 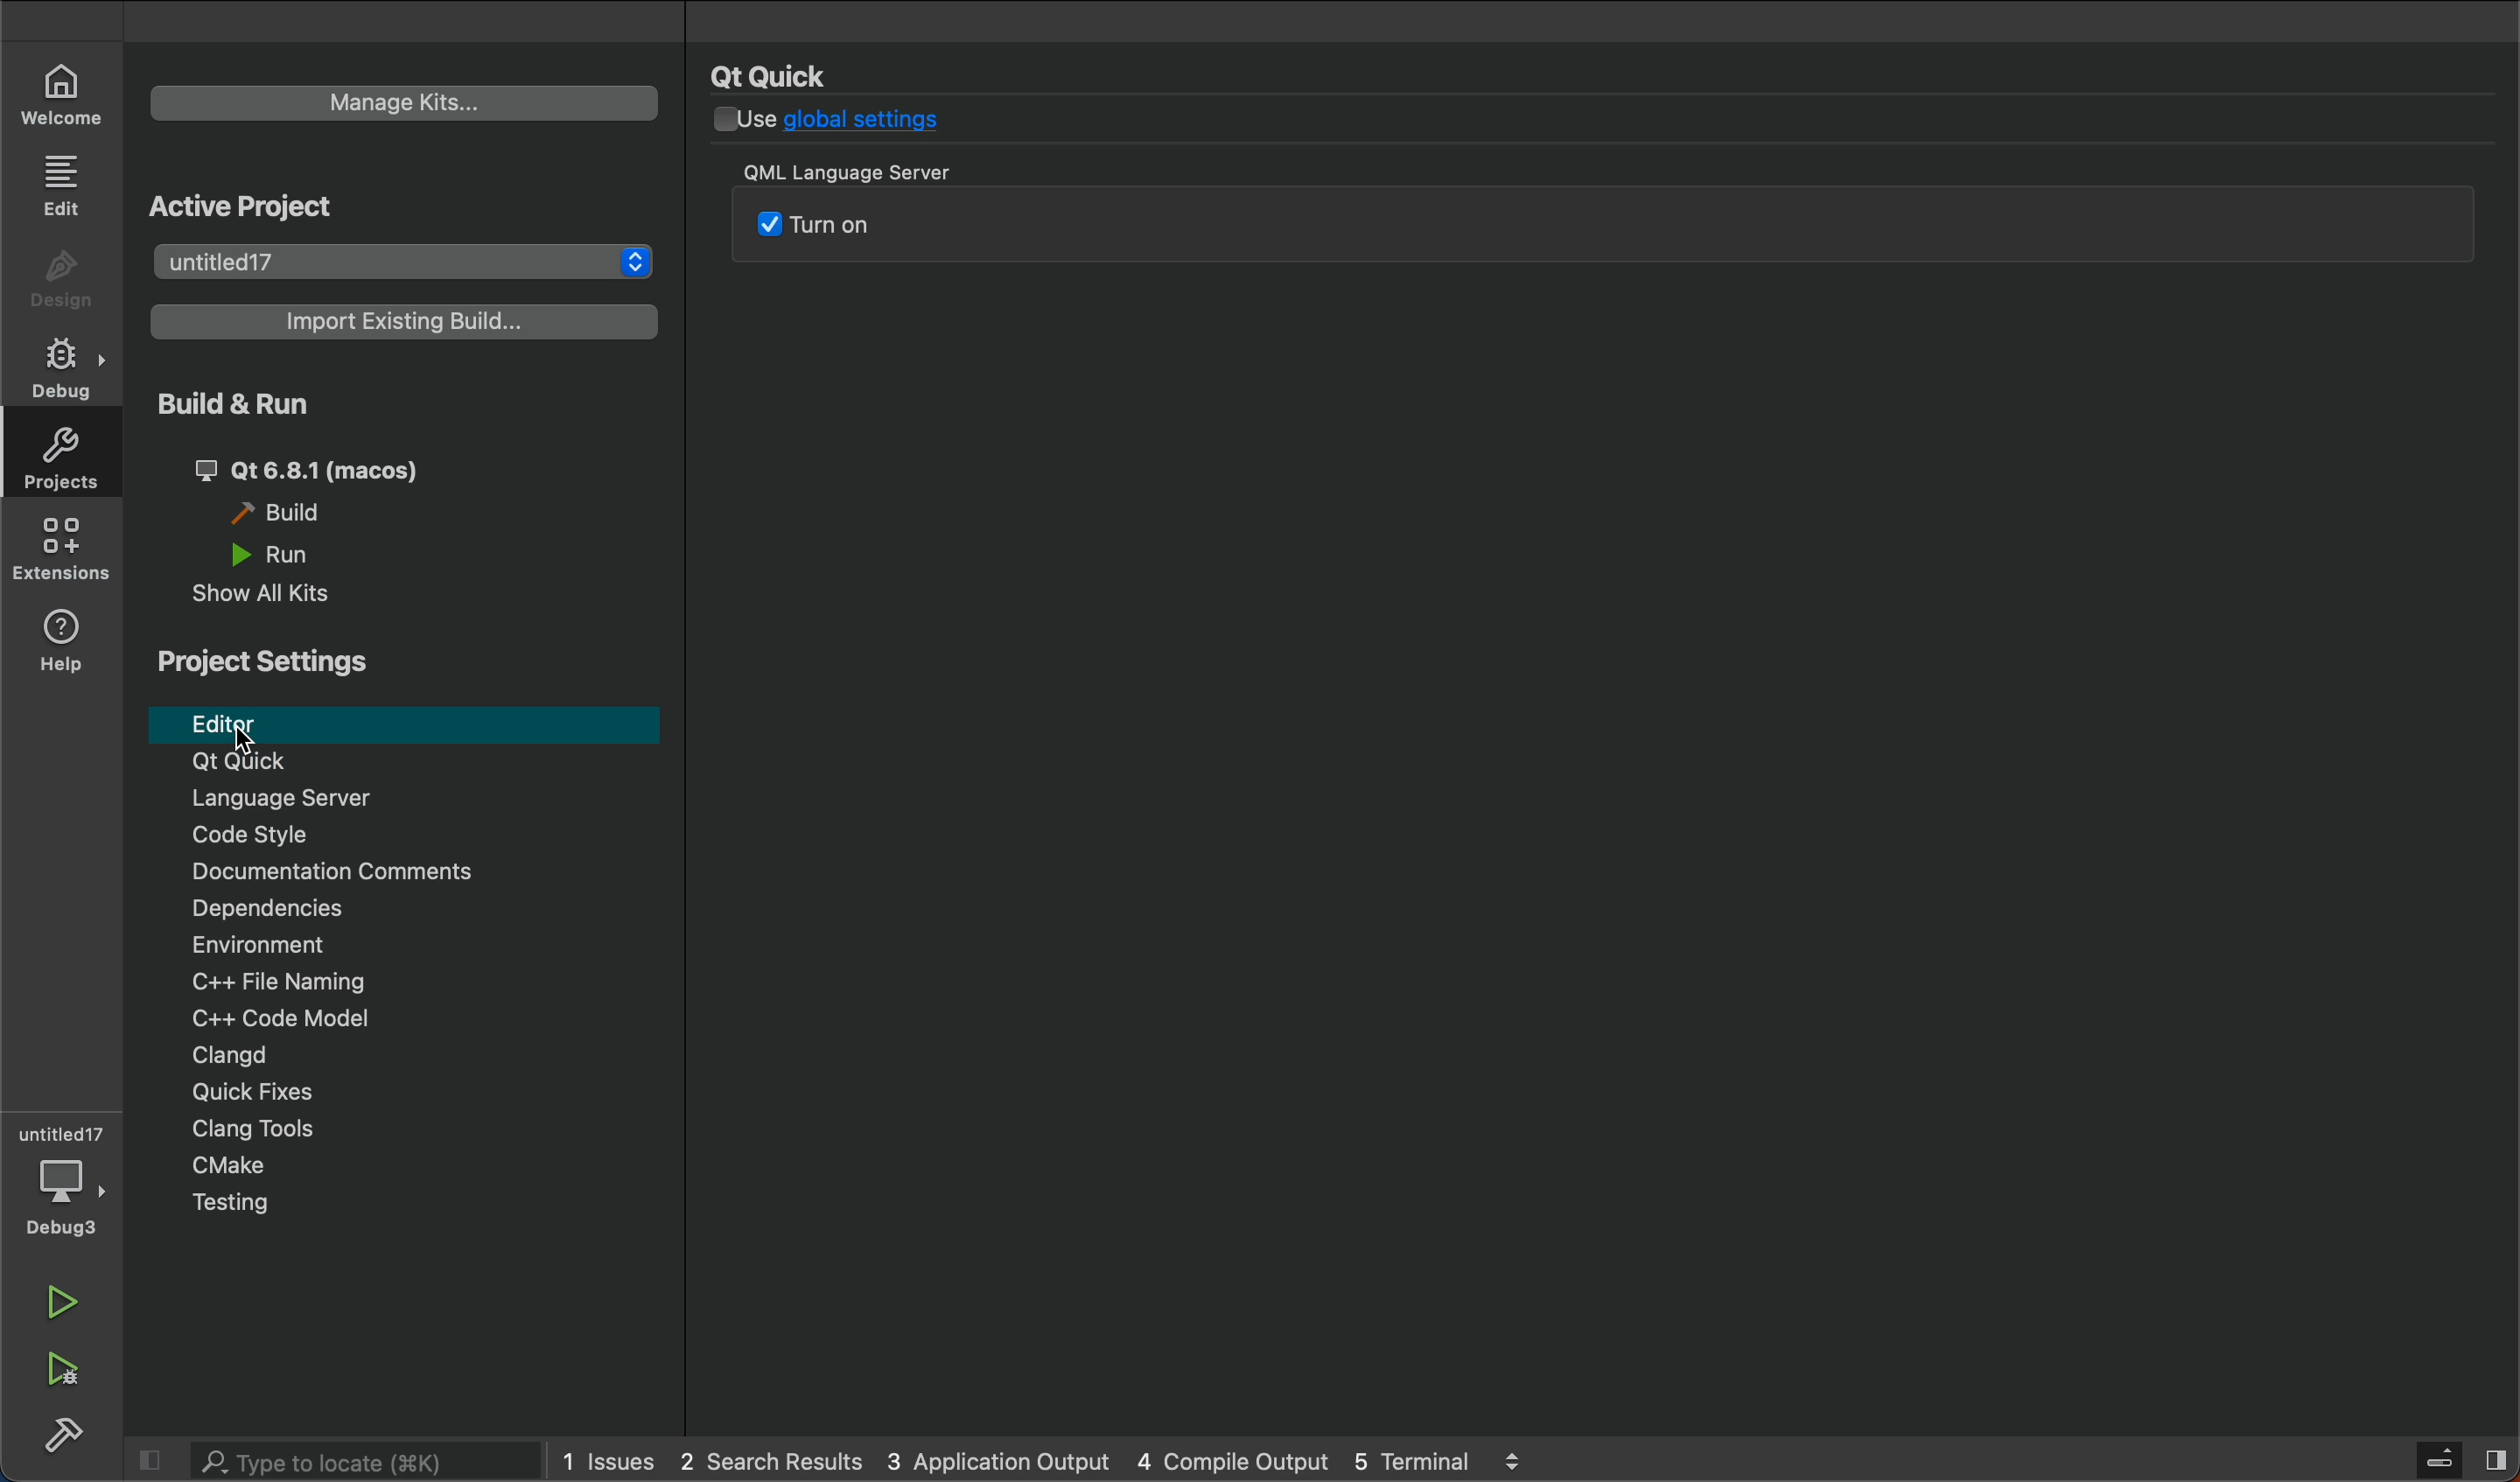 I want to click on sidebar toggle, so click(x=2462, y=1459).